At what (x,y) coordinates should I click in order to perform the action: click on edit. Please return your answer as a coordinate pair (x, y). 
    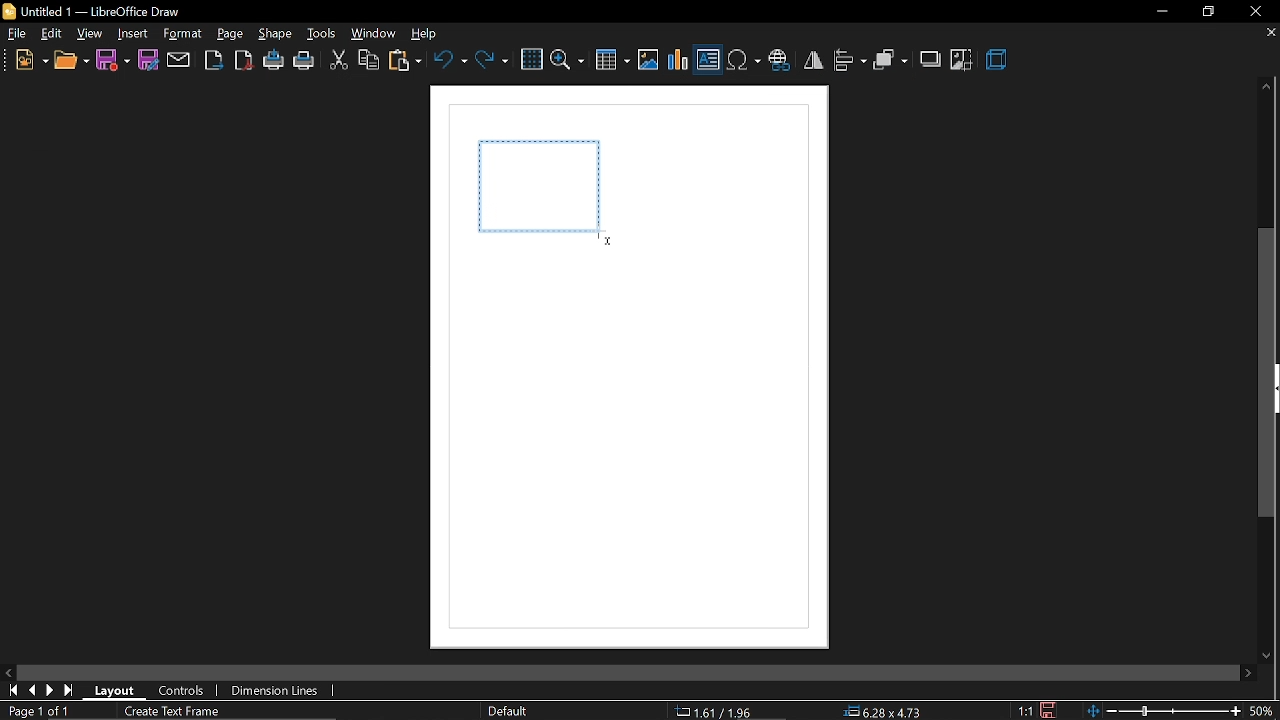
    Looking at the image, I should click on (53, 35).